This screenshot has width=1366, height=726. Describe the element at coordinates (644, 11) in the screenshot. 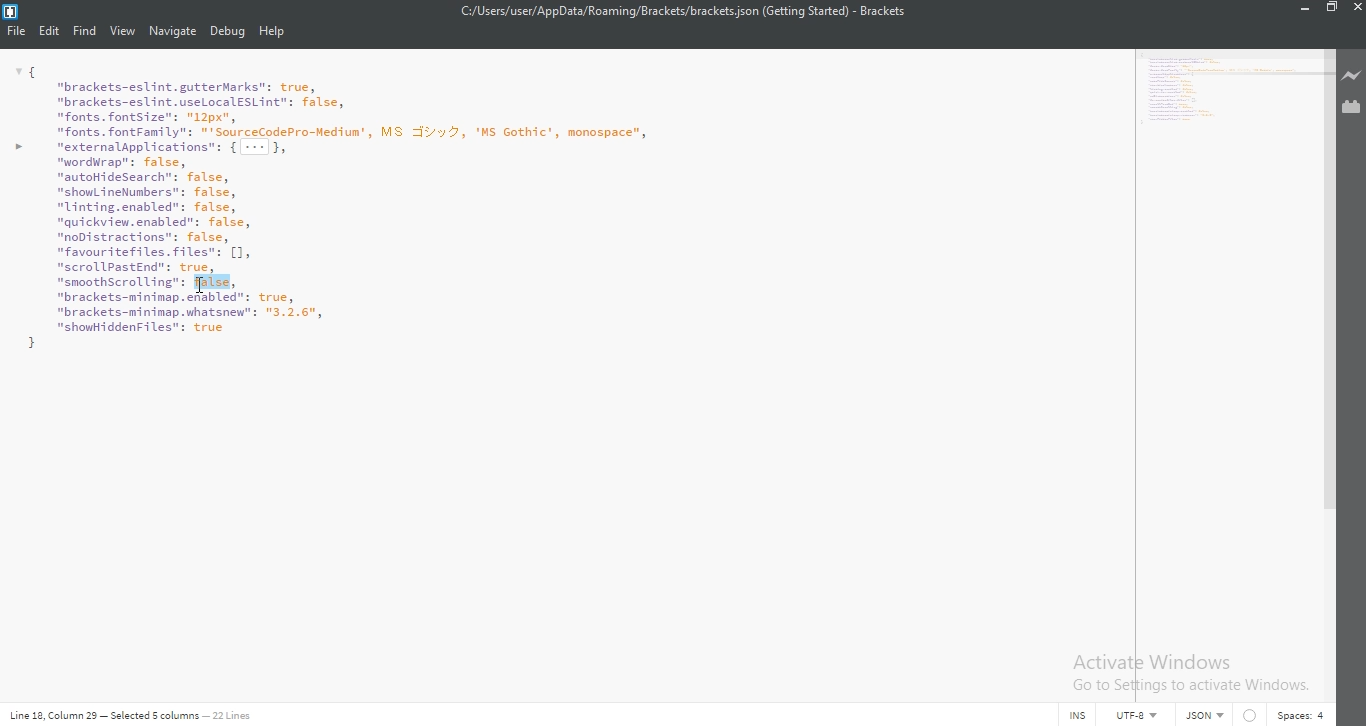

I see `C:/Users/user/AppData/Roaming/Brackets/brackets json (Getting Started)` at that location.